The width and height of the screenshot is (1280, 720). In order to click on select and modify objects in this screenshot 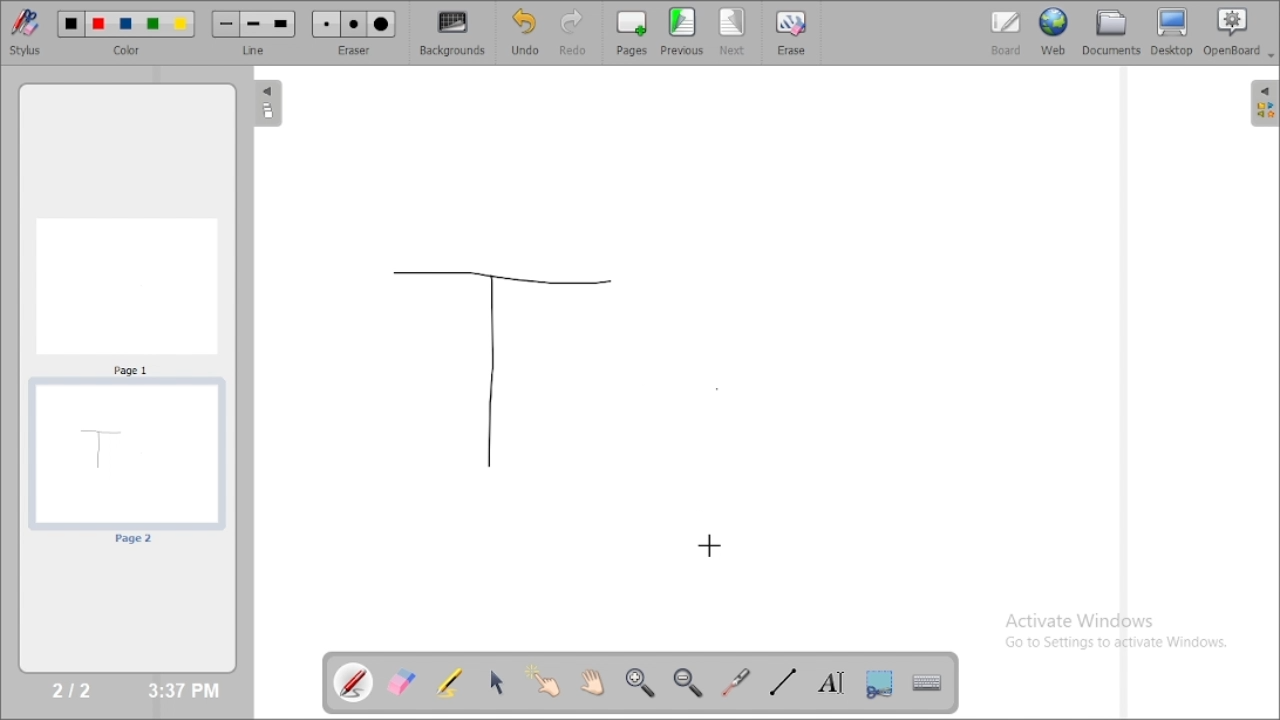, I will do `click(497, 682)`.